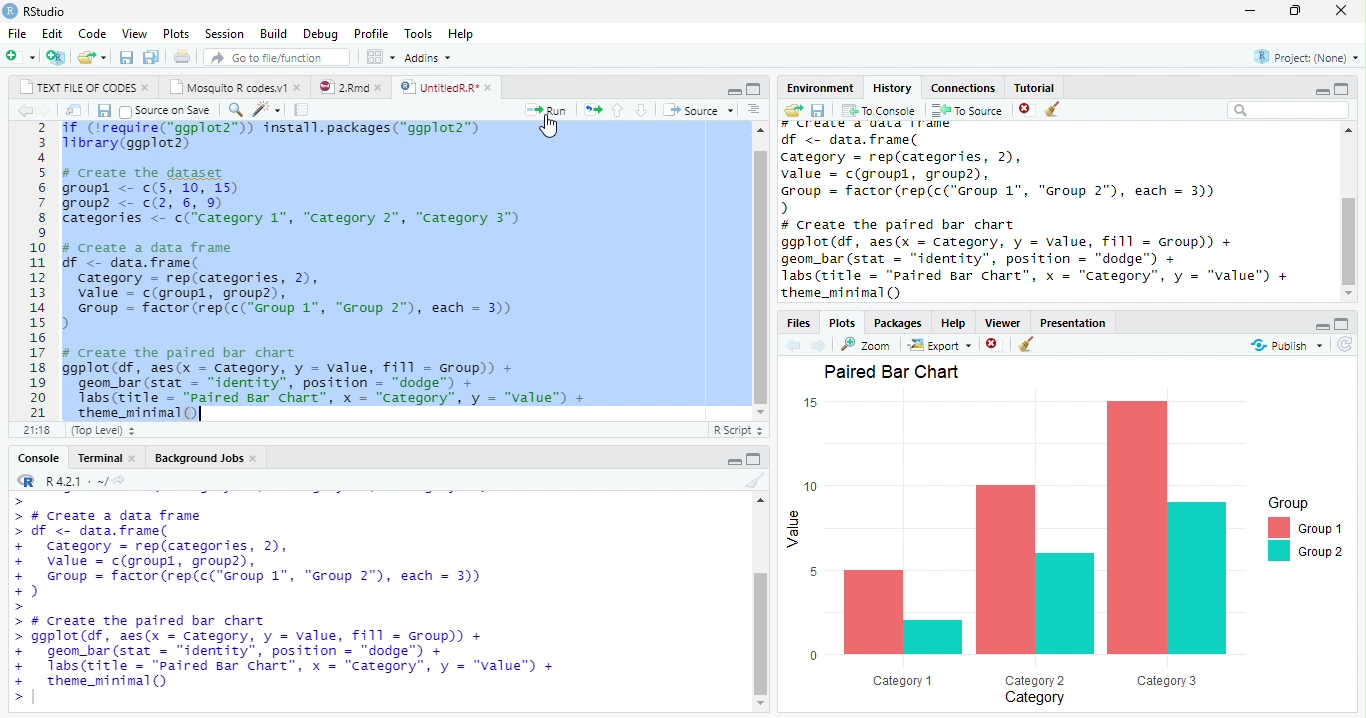 This screenshot has width=1366, height=718. Describe the element at coordinates (73, 110) in the screenshot. I see `show in new window` at that location.